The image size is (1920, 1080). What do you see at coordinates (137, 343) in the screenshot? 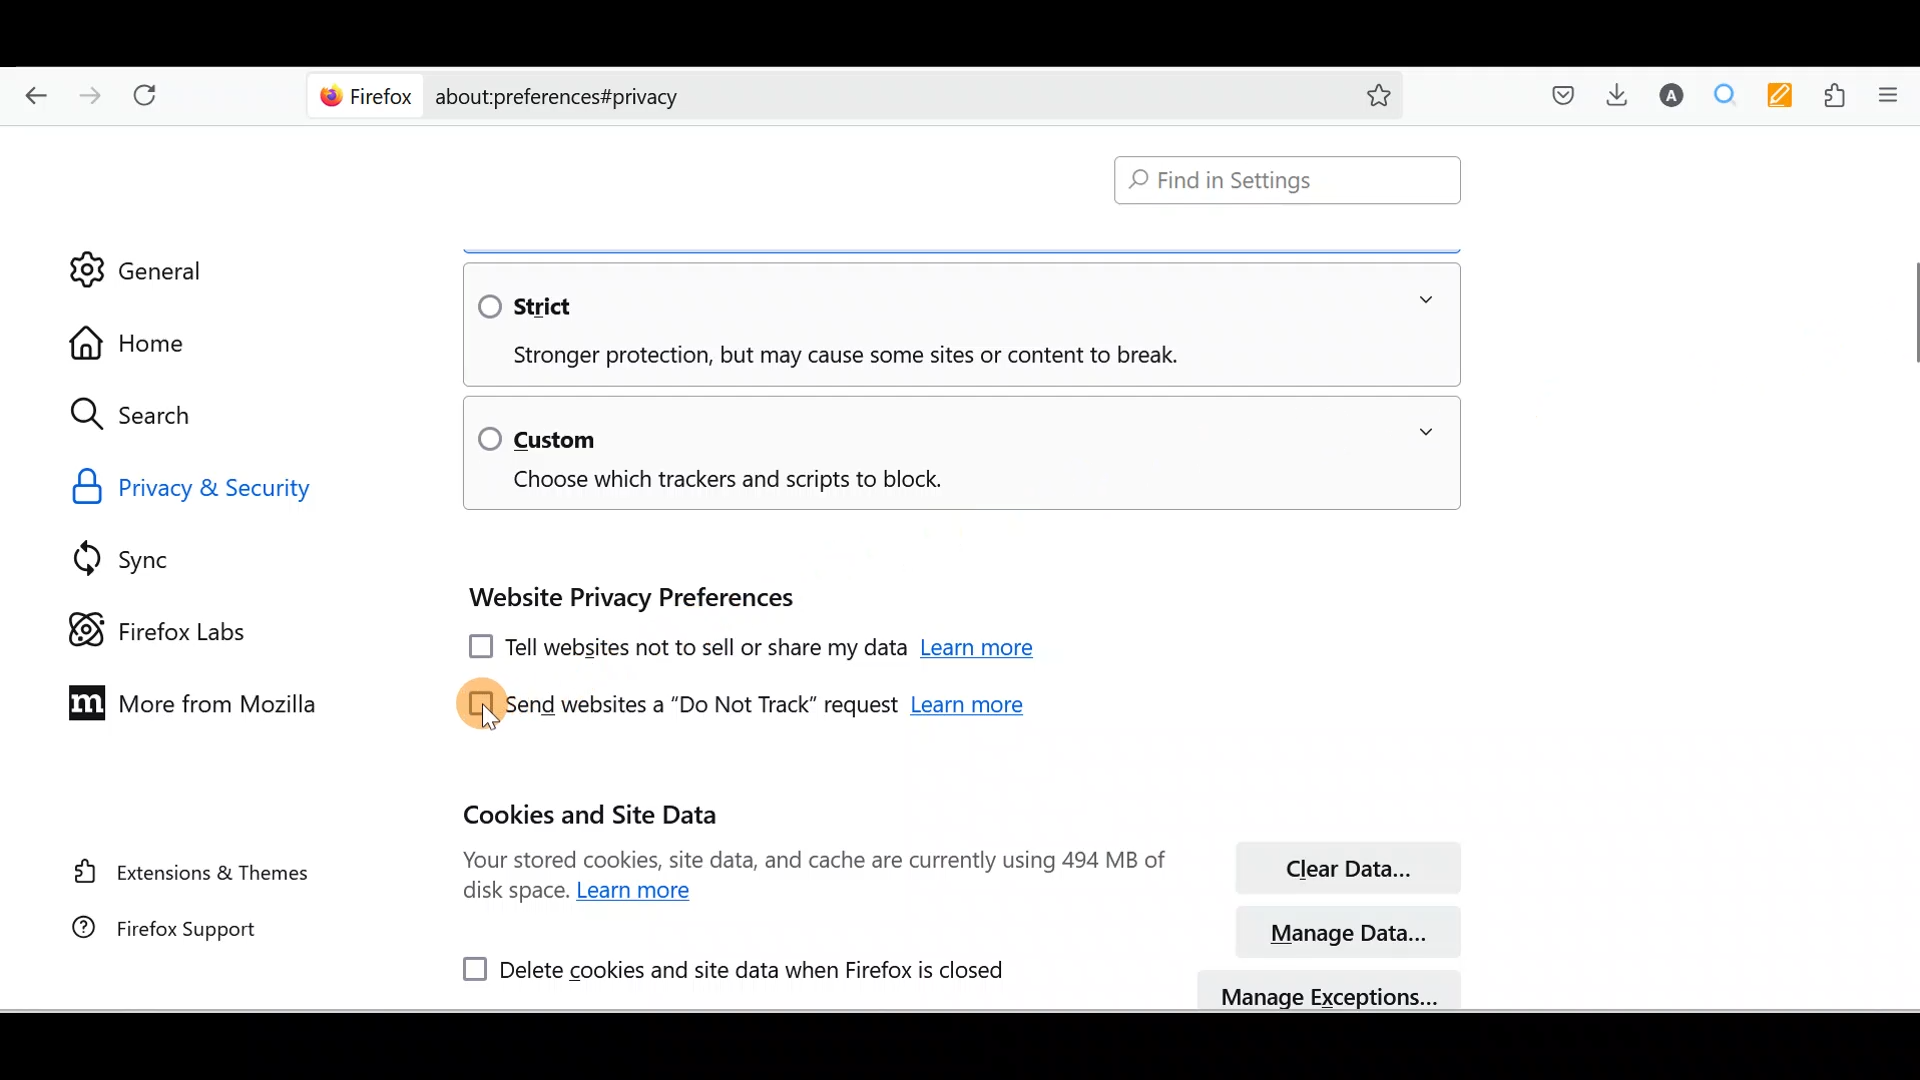
I see `Home` at bounding box center [137, 343].